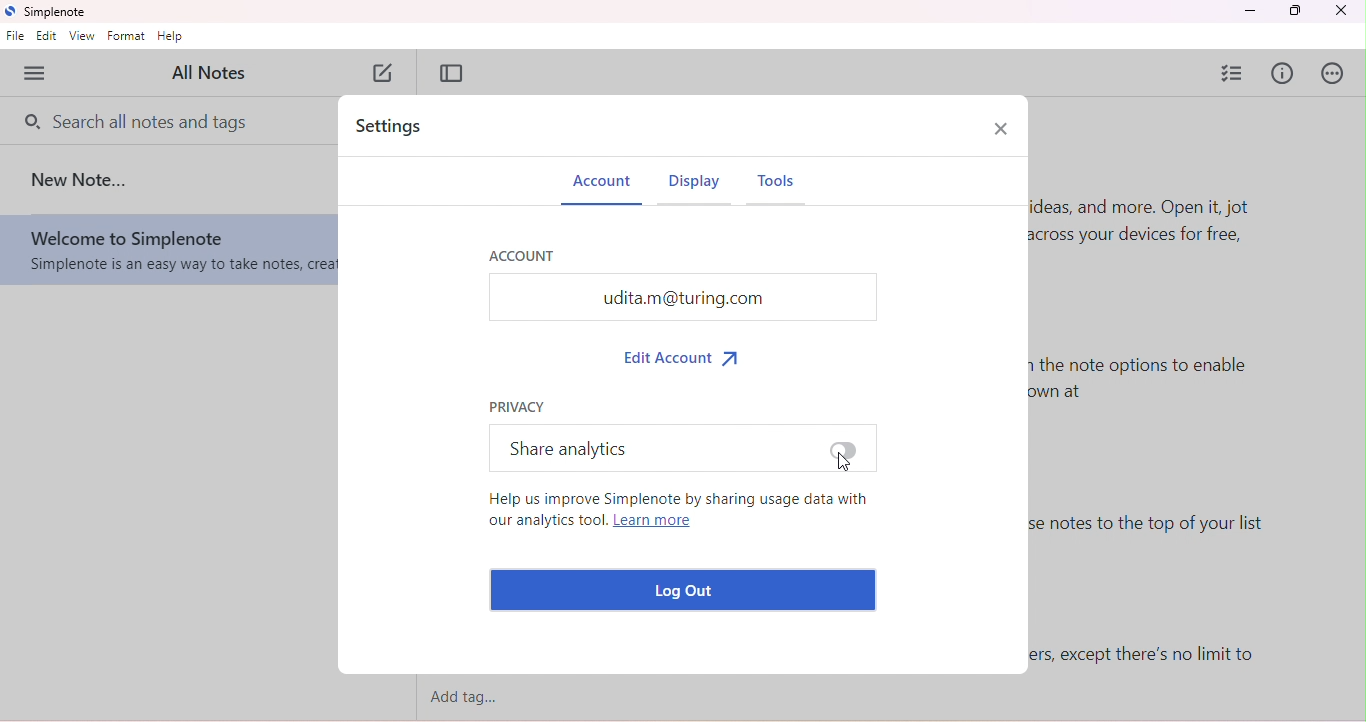 The width and height of the screenshot is (1366, 722). I want to click on share analytics, so click(565, 447).